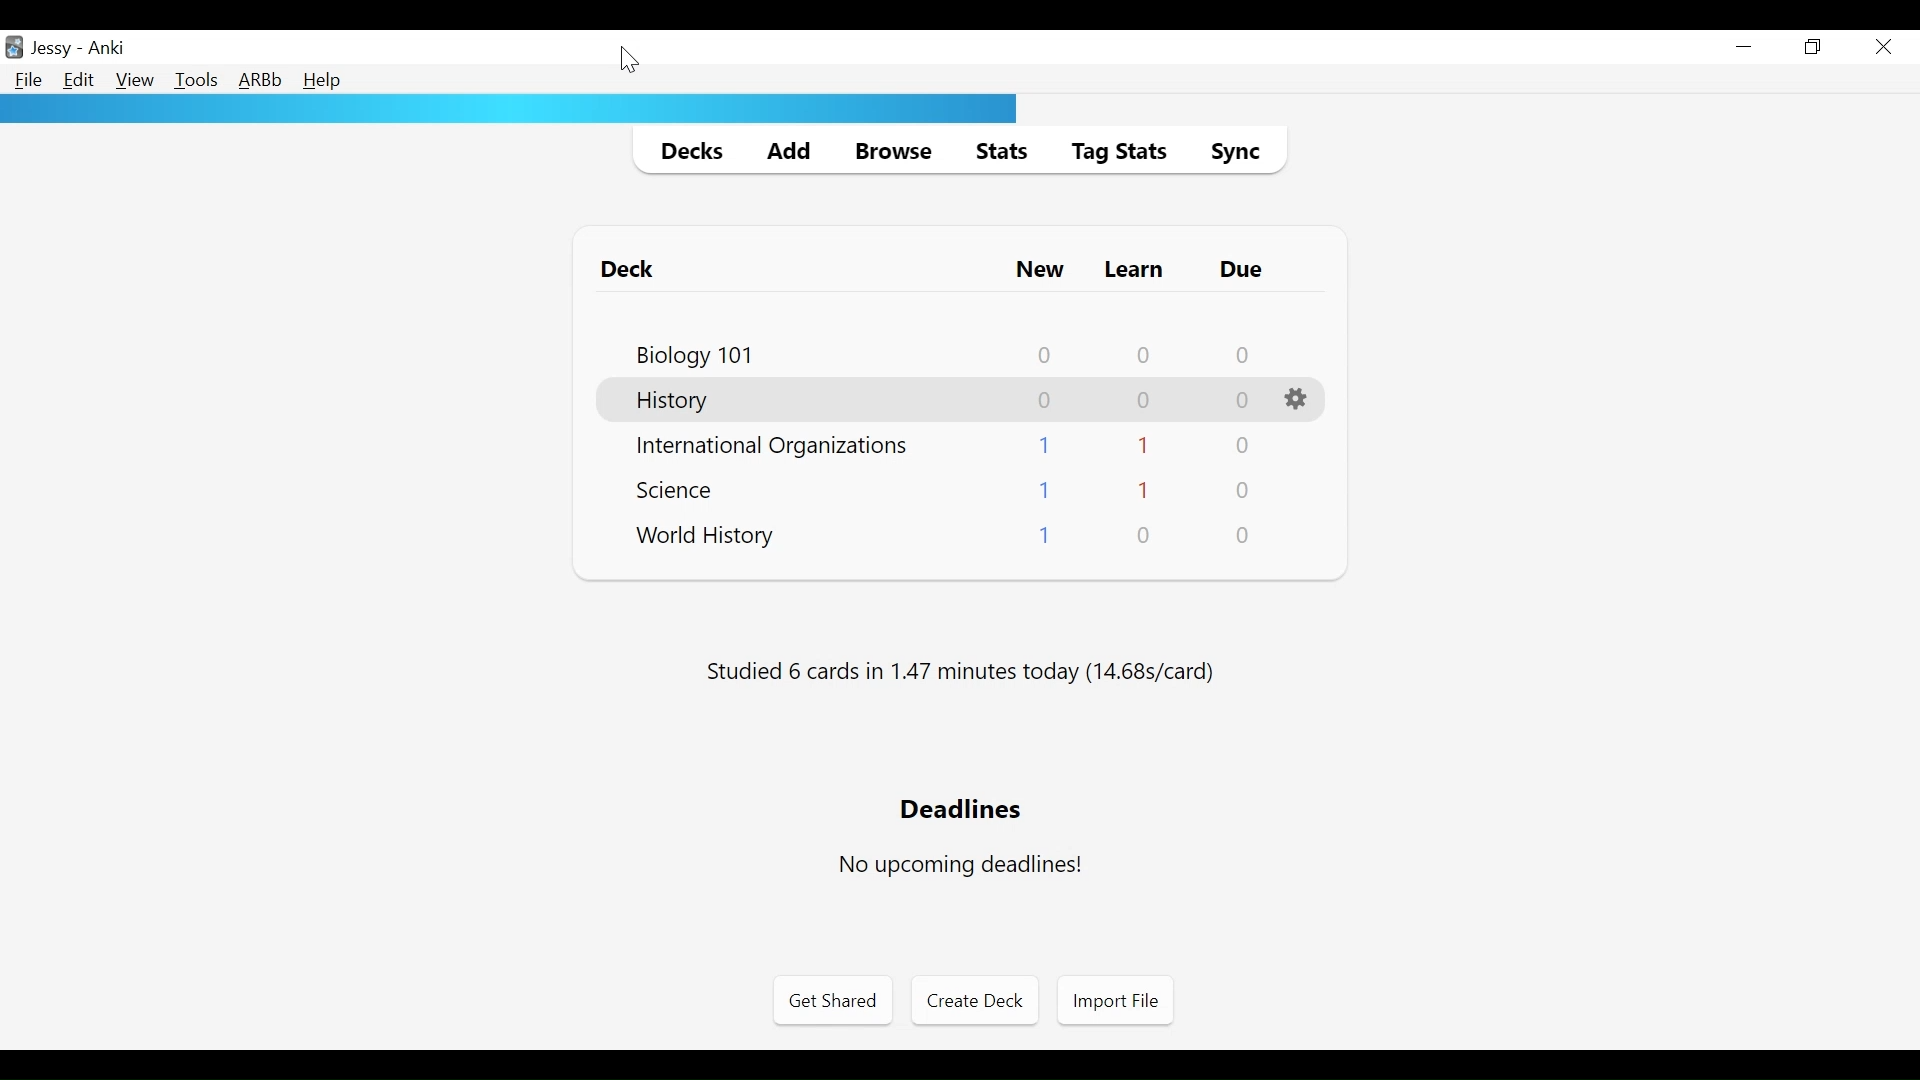 Image resolution: width=1920 pixels, height=1080 pixels. What do you see at coordinates (974, 1002) in the screenshot?
I see `Create File` at bounding box center [974, 1002].